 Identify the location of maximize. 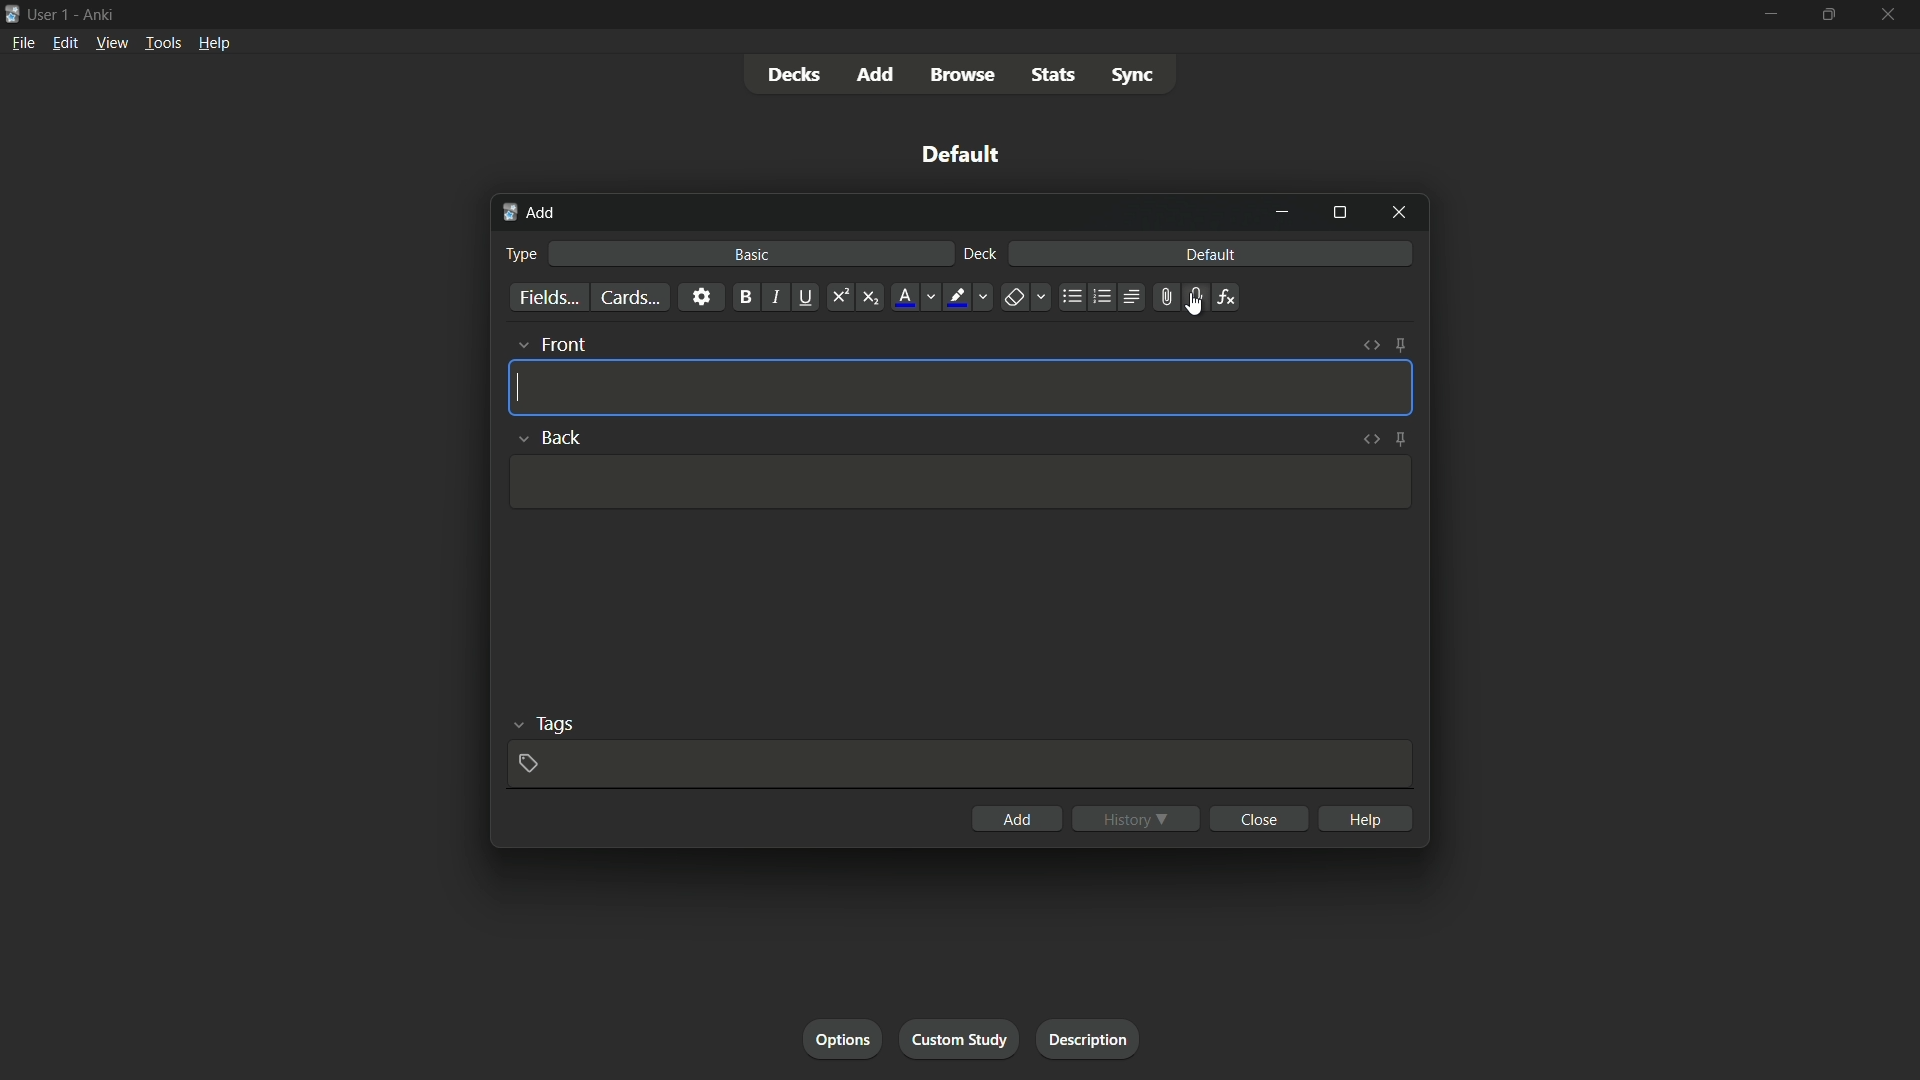
(1829, 15).